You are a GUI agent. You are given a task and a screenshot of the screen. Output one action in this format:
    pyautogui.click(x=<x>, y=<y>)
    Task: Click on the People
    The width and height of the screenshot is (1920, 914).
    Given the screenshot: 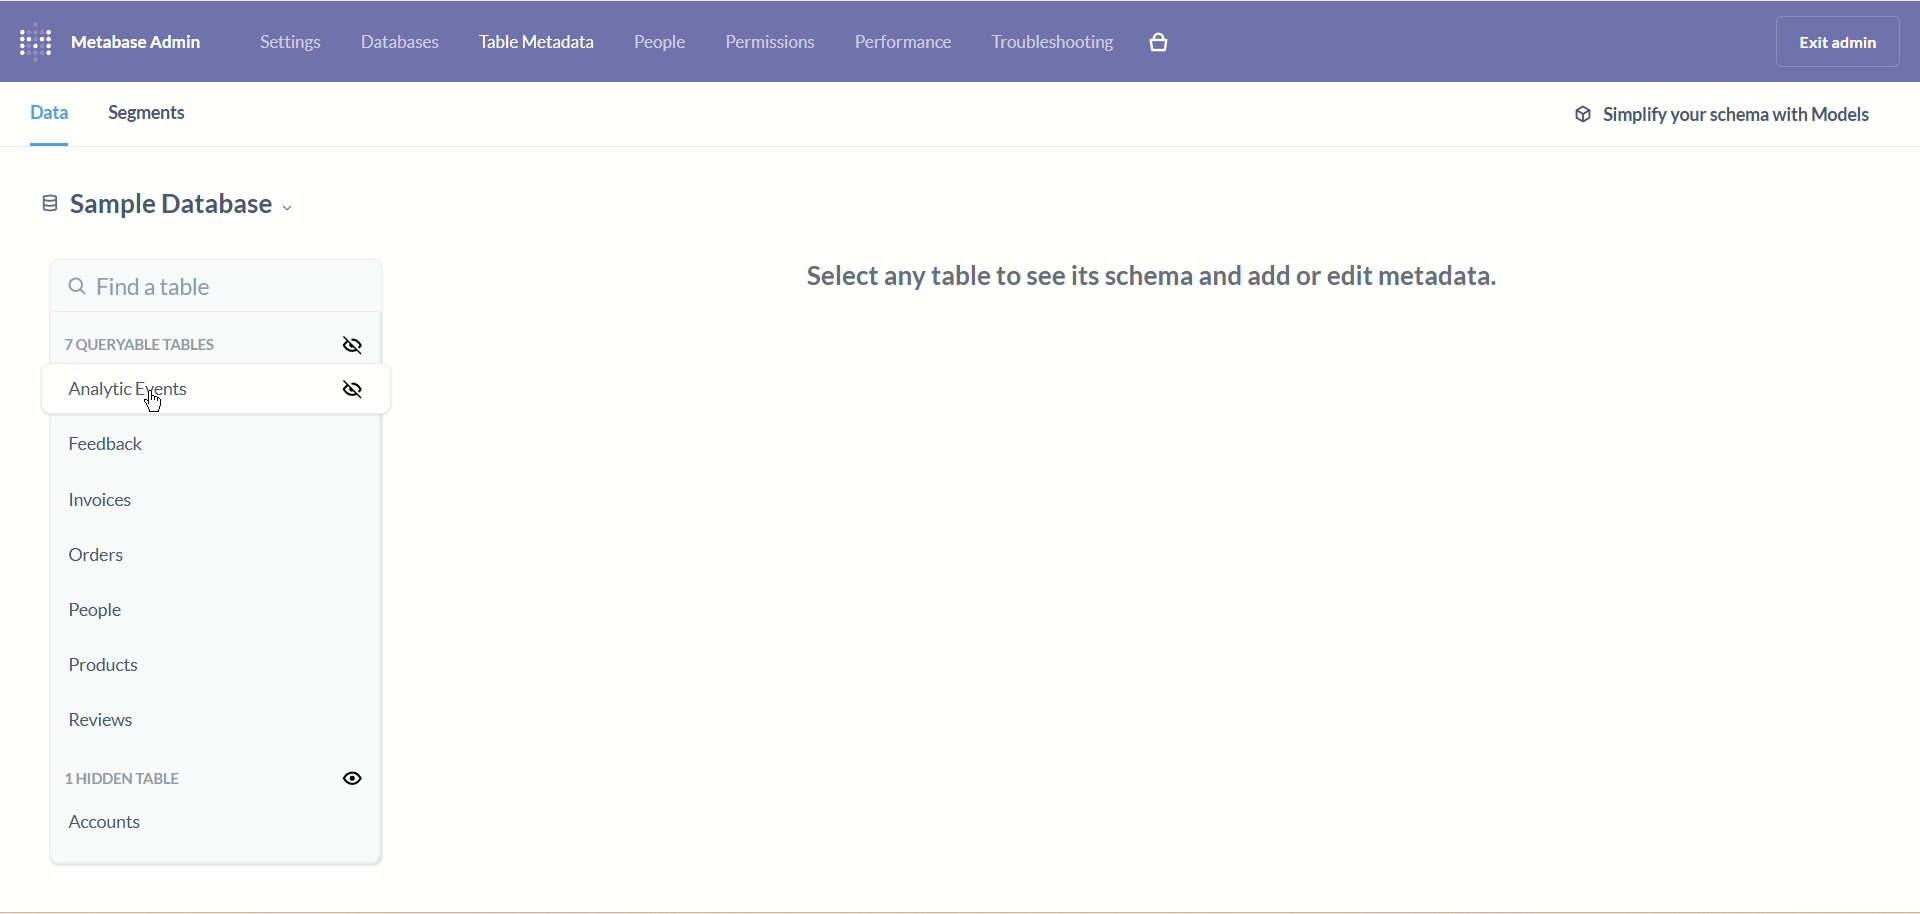 What is the action you would take?
    pyautogui.click(x=91, y=610)
    